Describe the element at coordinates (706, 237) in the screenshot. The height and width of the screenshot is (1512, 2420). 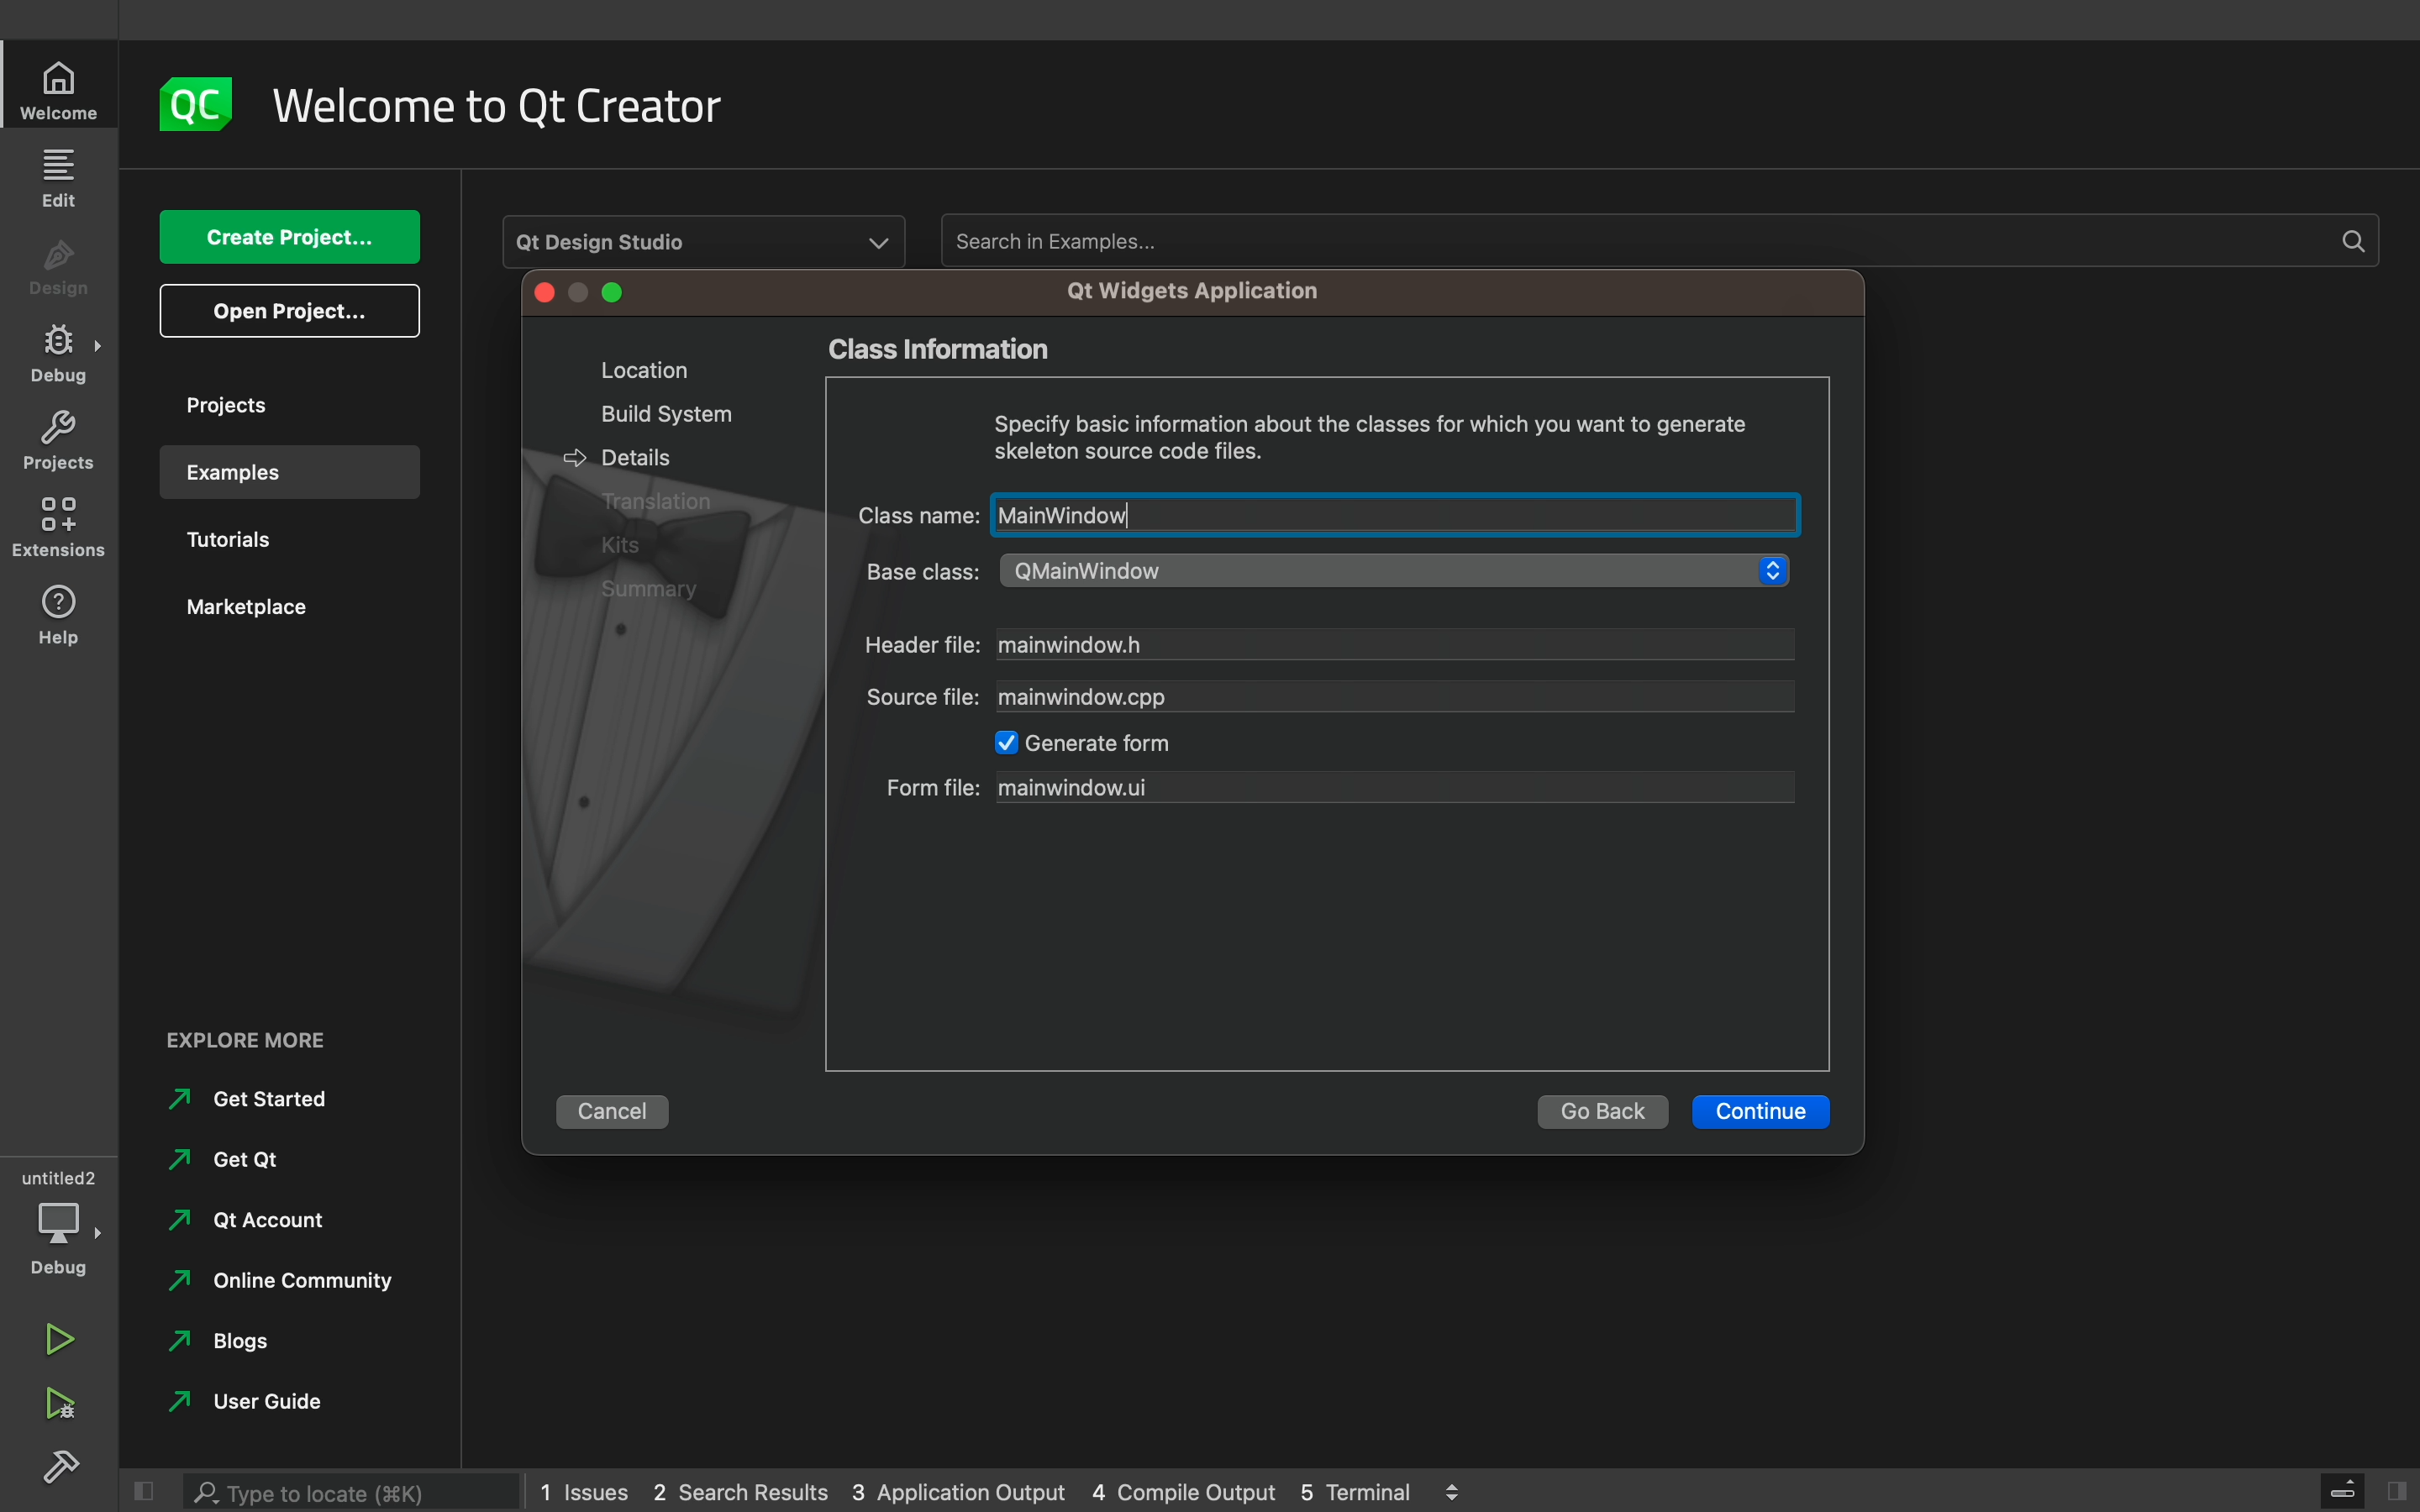
I see `Qt Design` at that location.